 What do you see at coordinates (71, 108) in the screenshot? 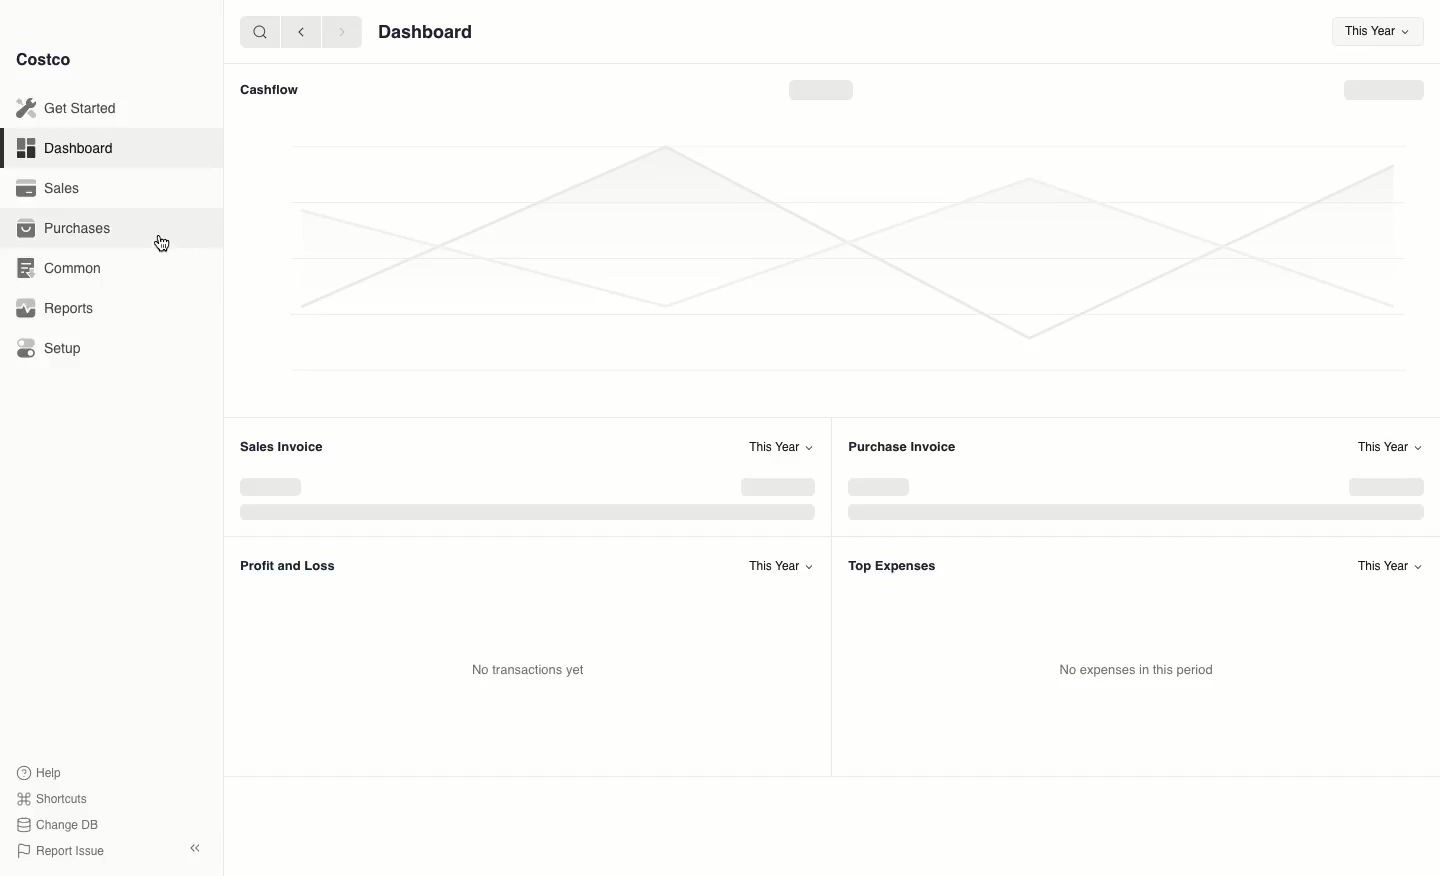
I see `Get Started` at bounding box center [71, 108].